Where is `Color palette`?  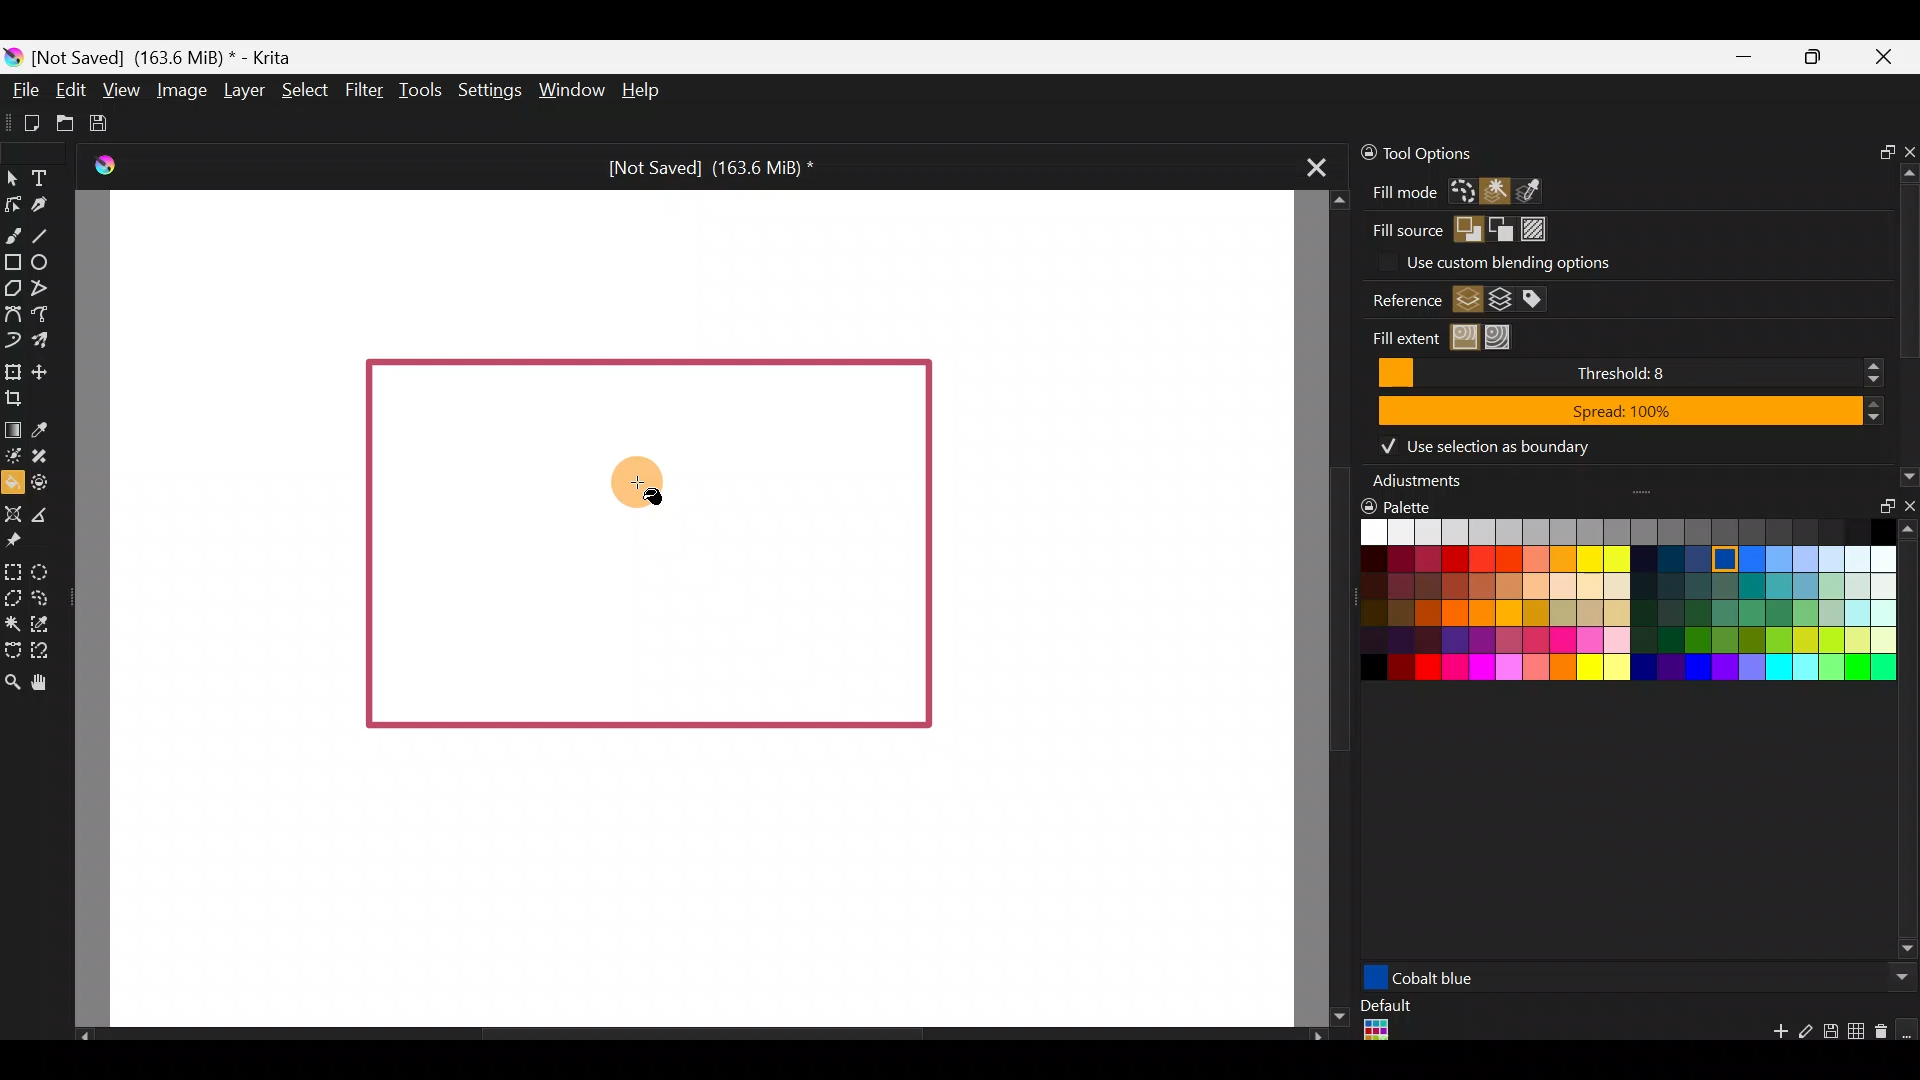 Color palette is located at coordinates (1611, 617).